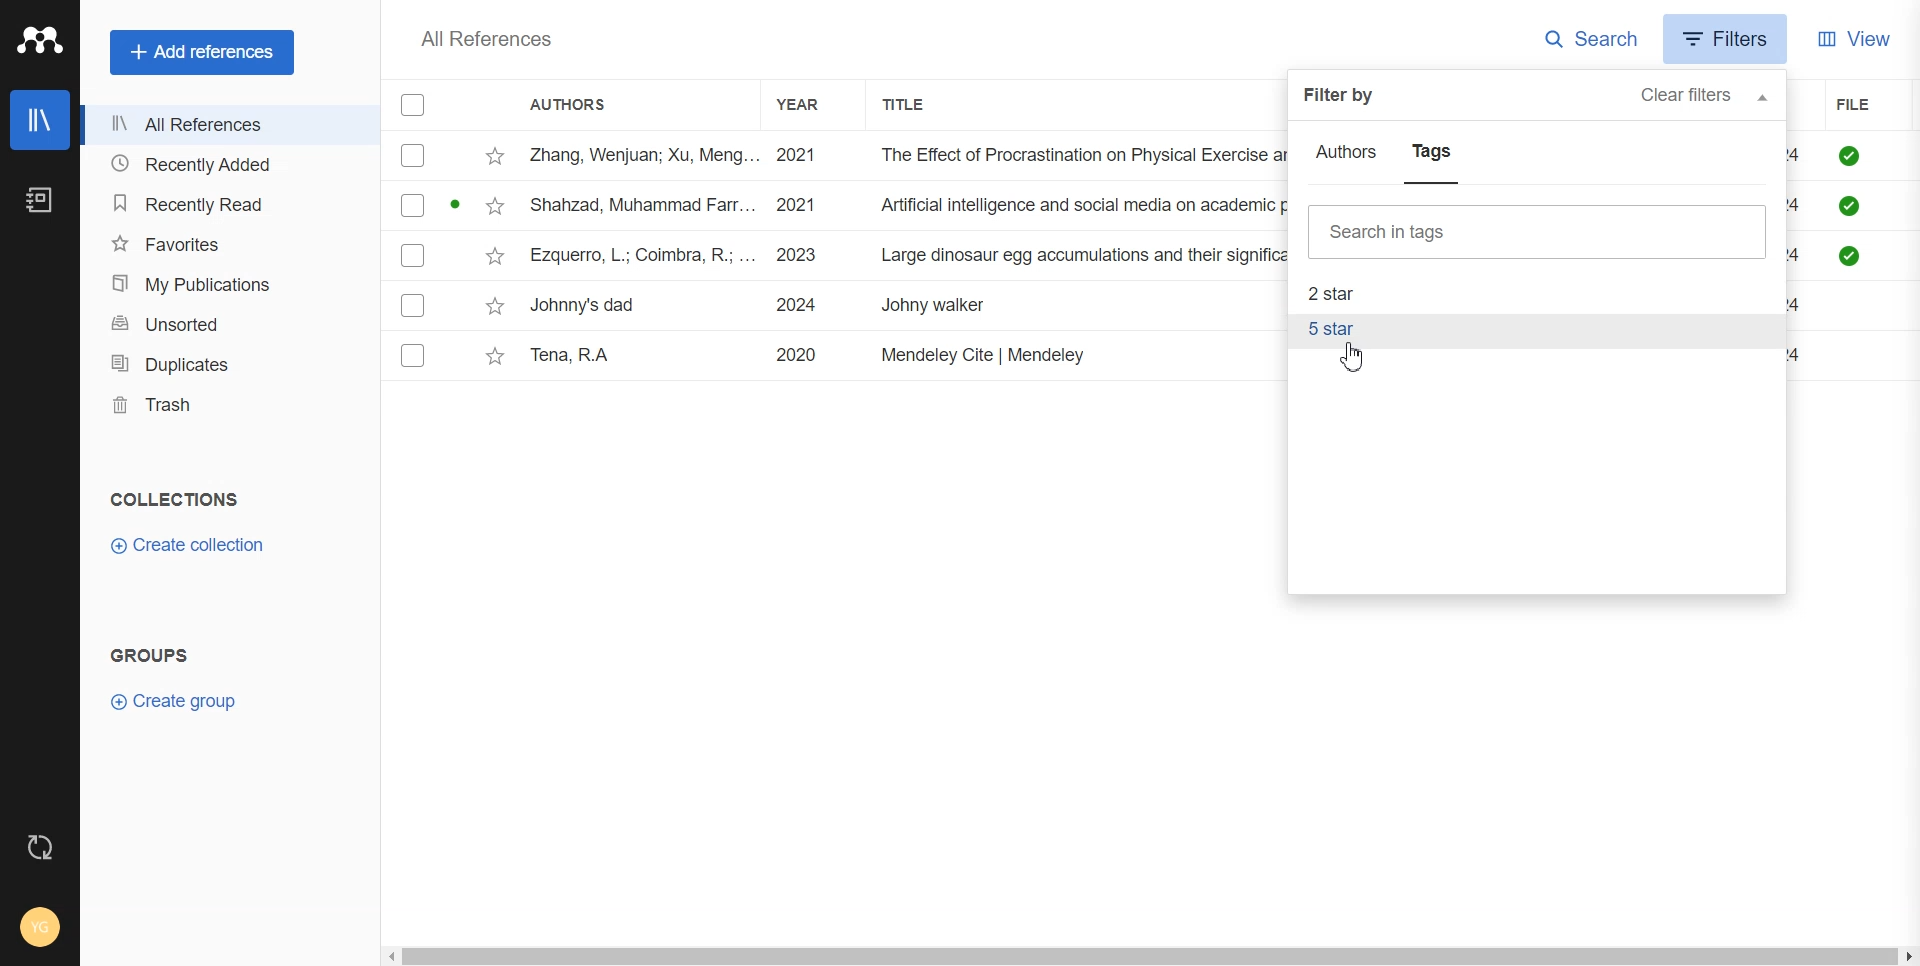 Image resolution: width=1920 pixels, height=966 pixels. Describe the element at coordinates (829, 155) in the screenshot. I see `File` at that location.